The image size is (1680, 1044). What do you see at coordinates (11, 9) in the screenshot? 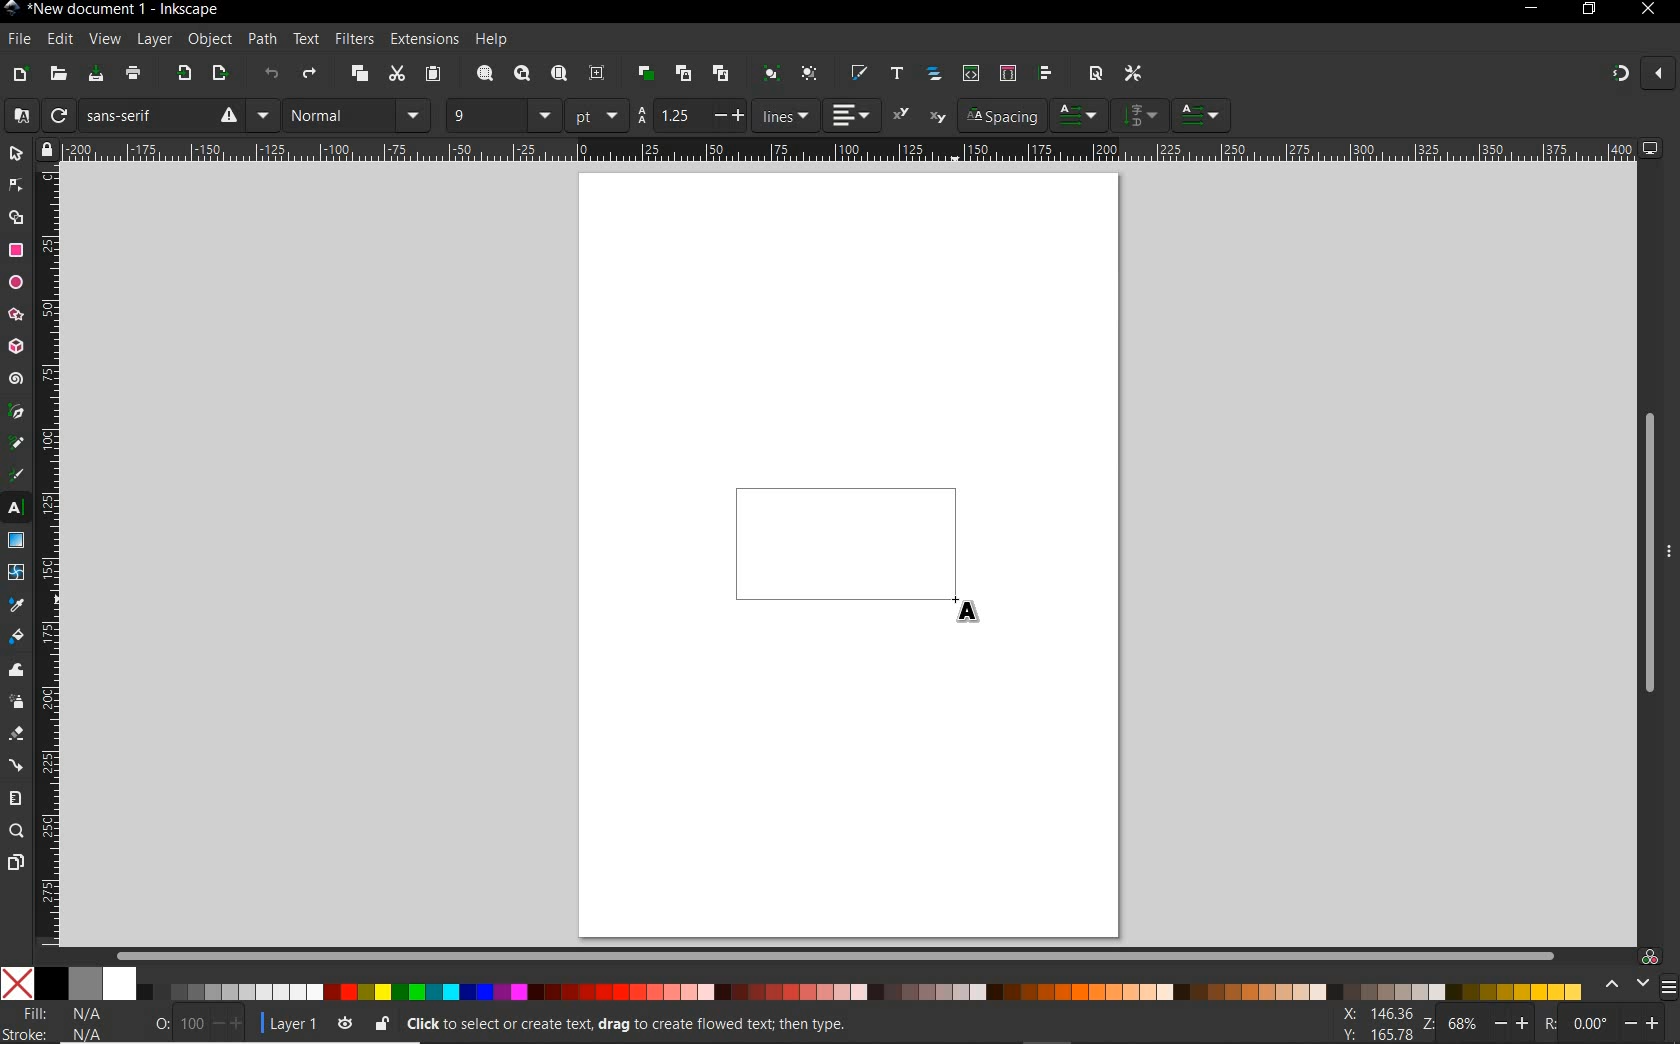
I see `logo` at bounding box center [11, 9].